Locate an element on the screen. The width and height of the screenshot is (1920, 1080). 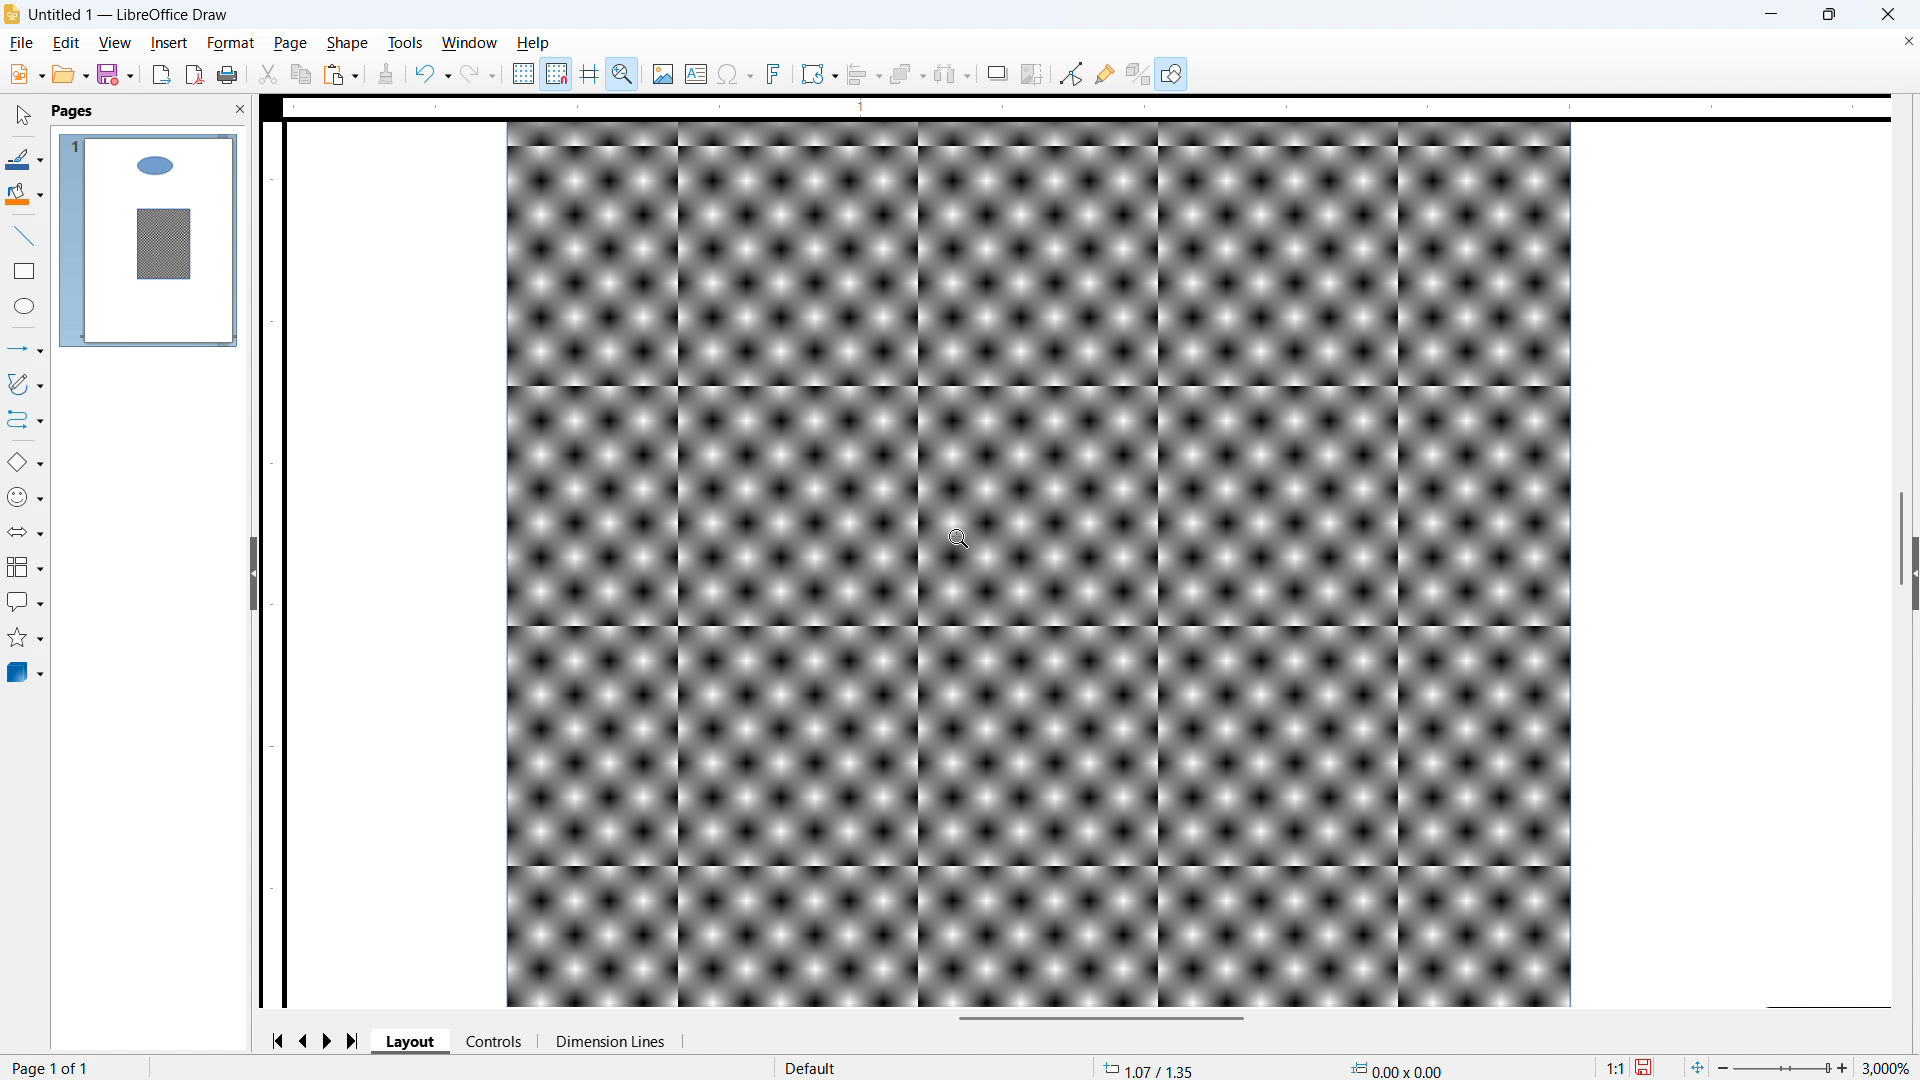
Background colour  is located at coordinates (24, 194).